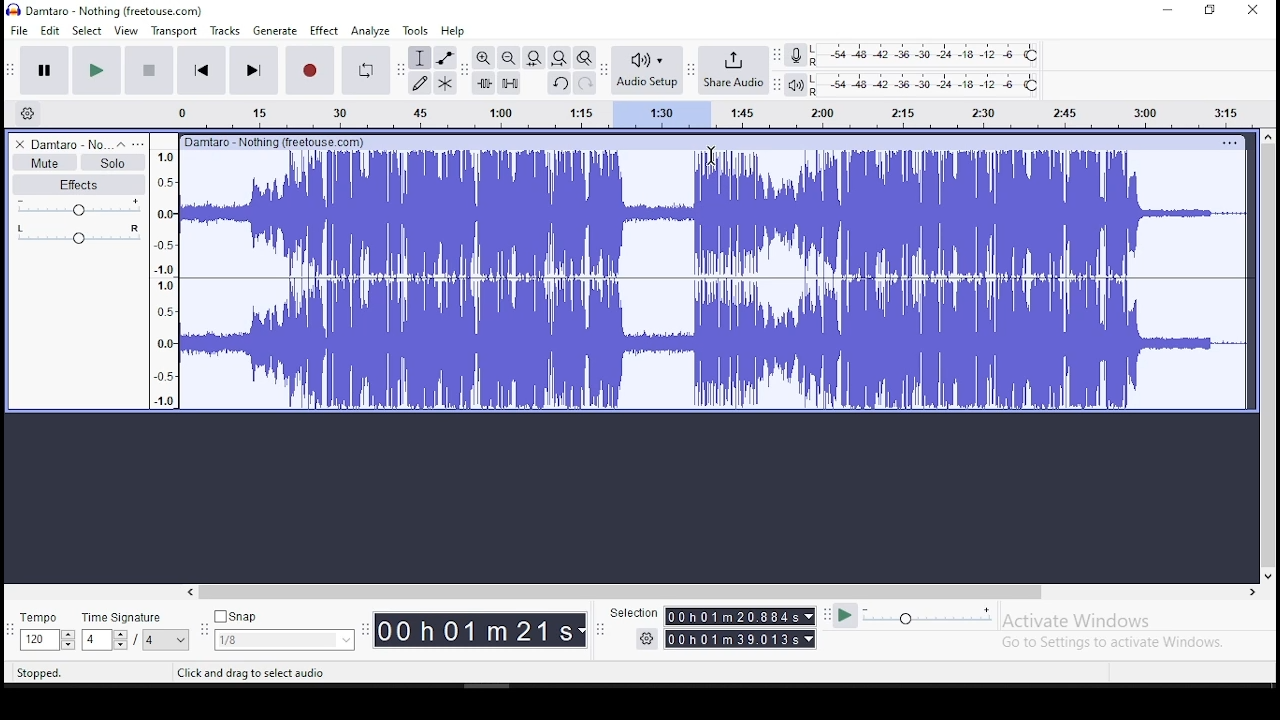 The width and height of the screenshot is (1280, 720). Describe the element at coordinates (720, 592) in the screenshot. I see `horizontal scroll bar` at that location.